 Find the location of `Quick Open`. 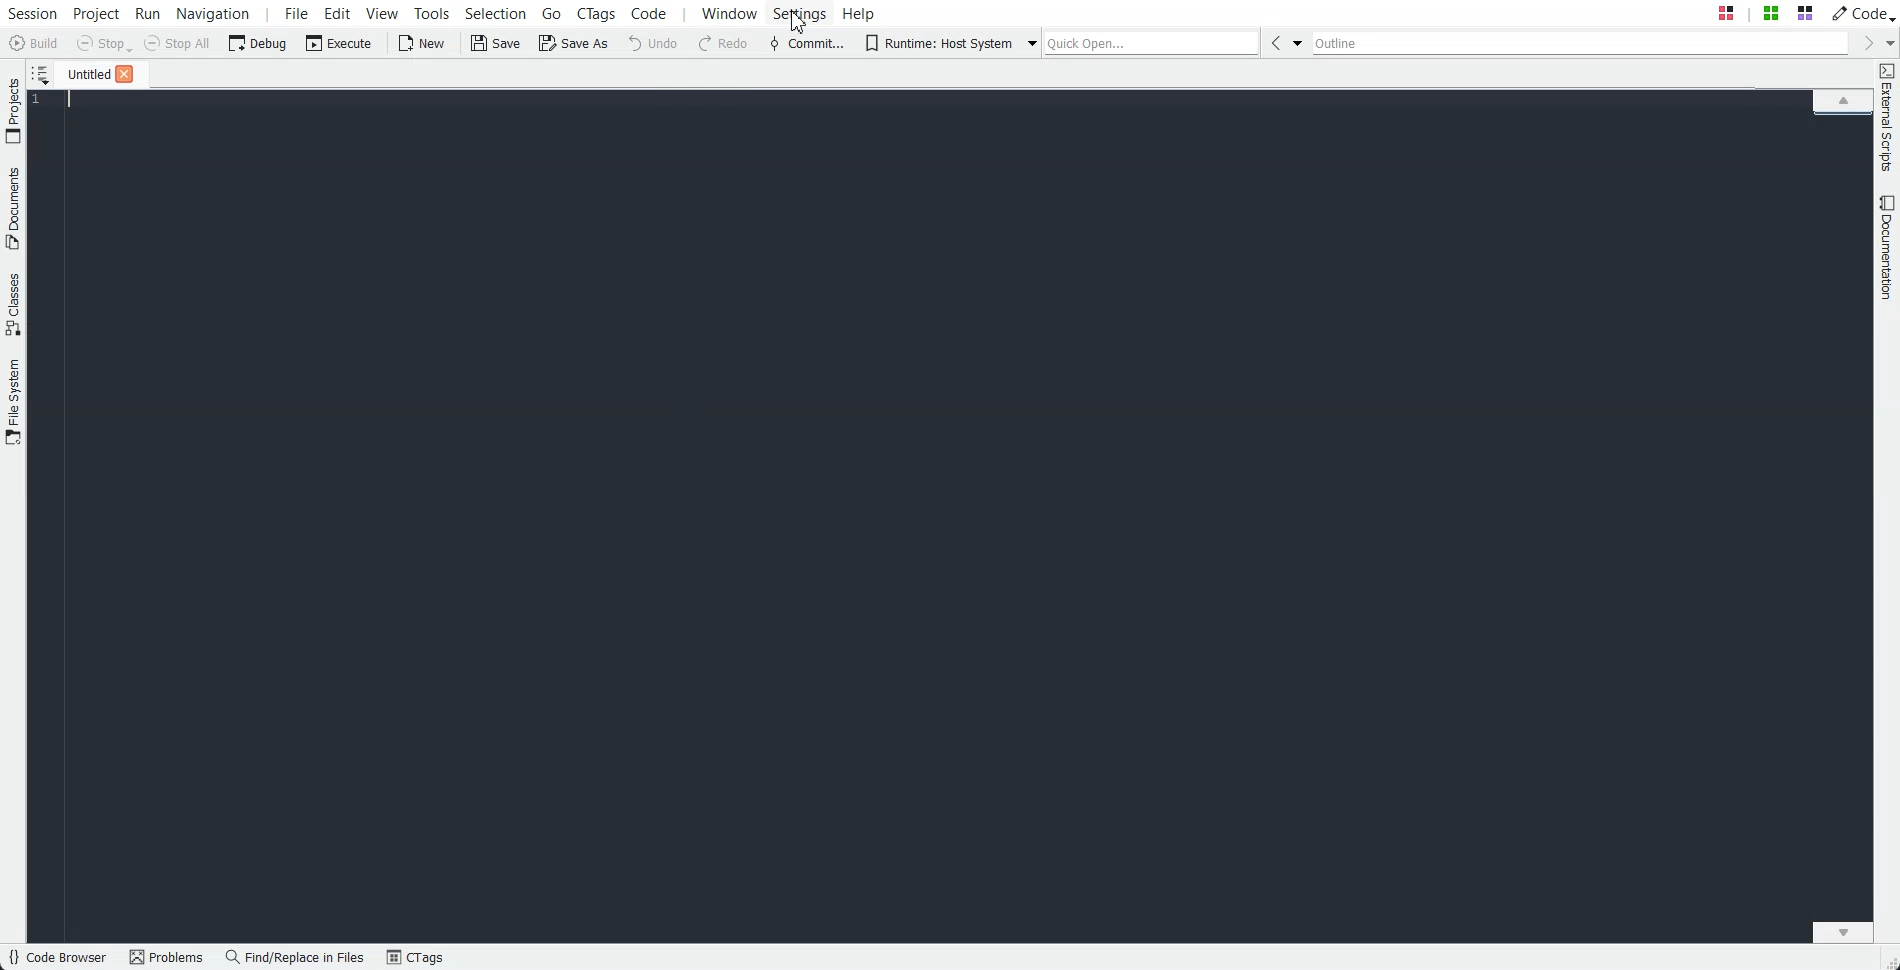

Quick Open is located at coordinates (1765, 13).